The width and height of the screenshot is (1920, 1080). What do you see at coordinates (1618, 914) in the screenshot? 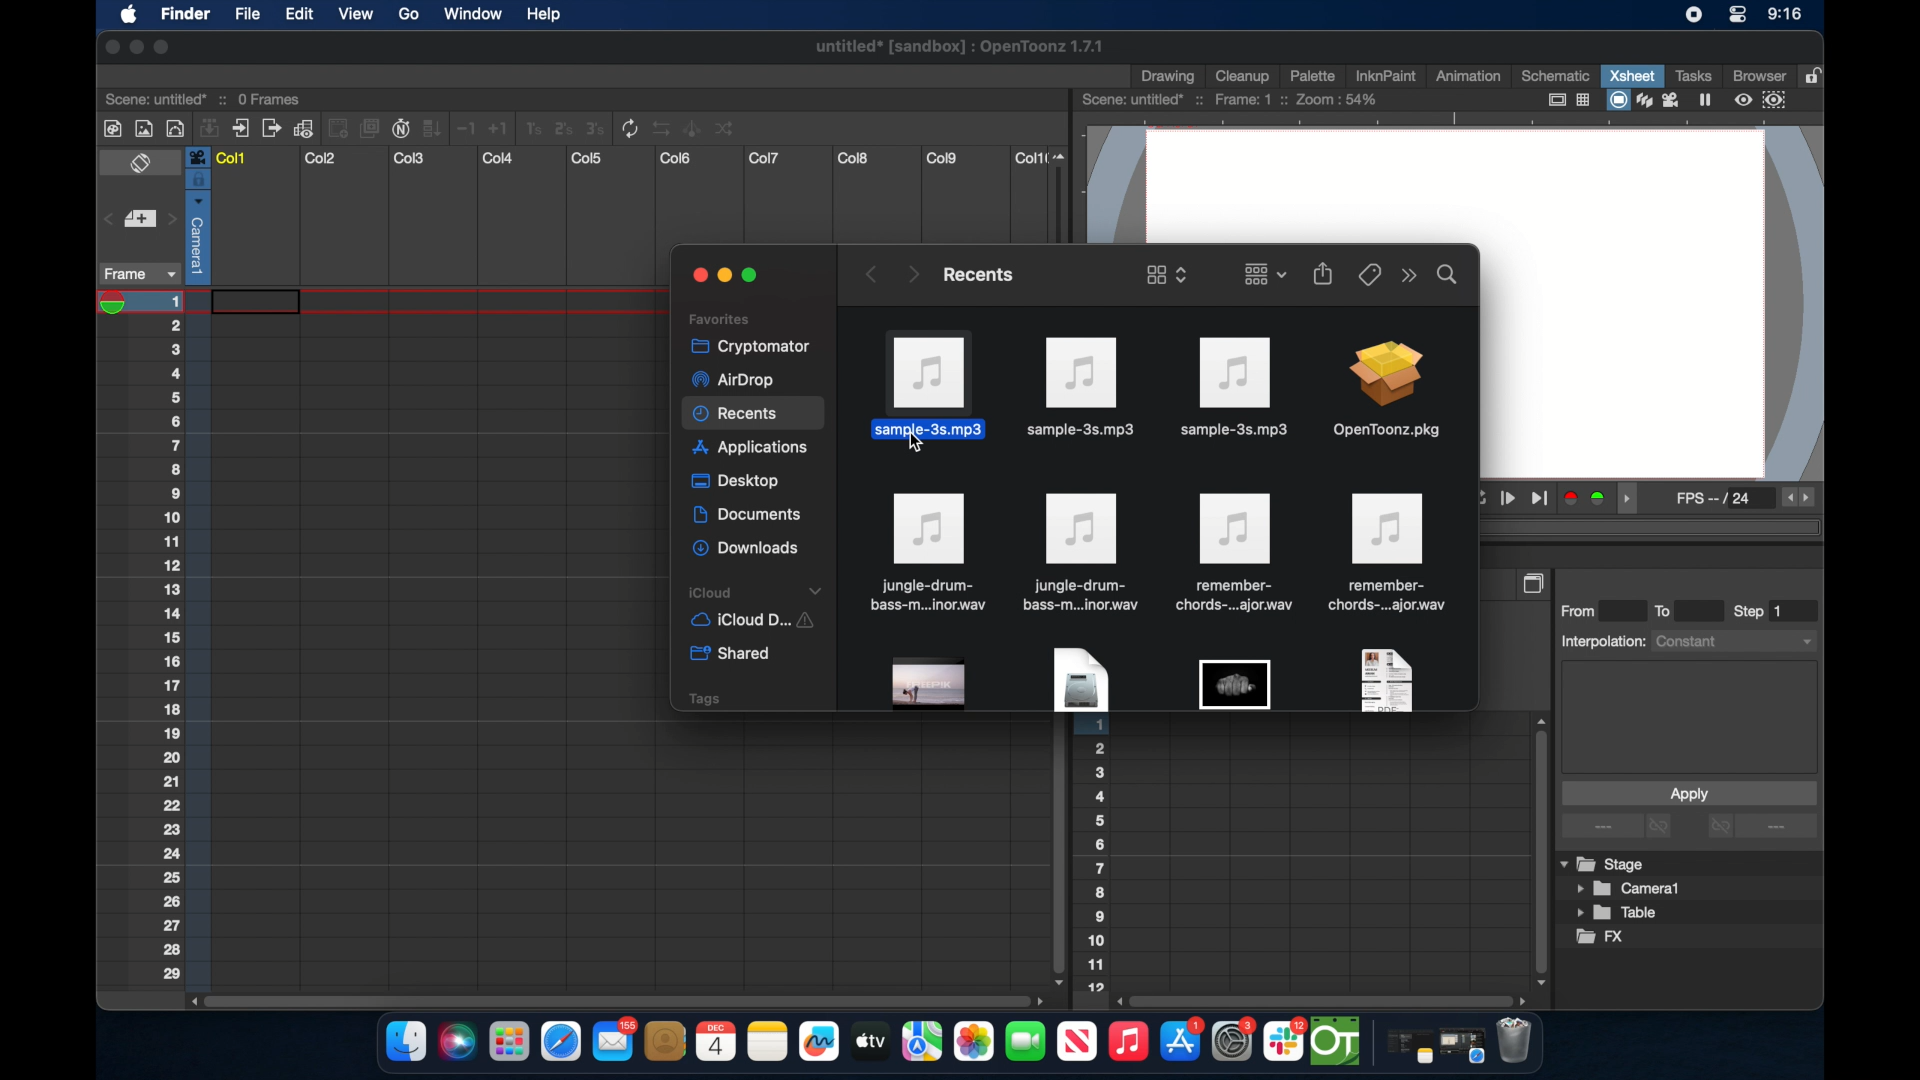
I see `table` at bounding box center [1618, 914].